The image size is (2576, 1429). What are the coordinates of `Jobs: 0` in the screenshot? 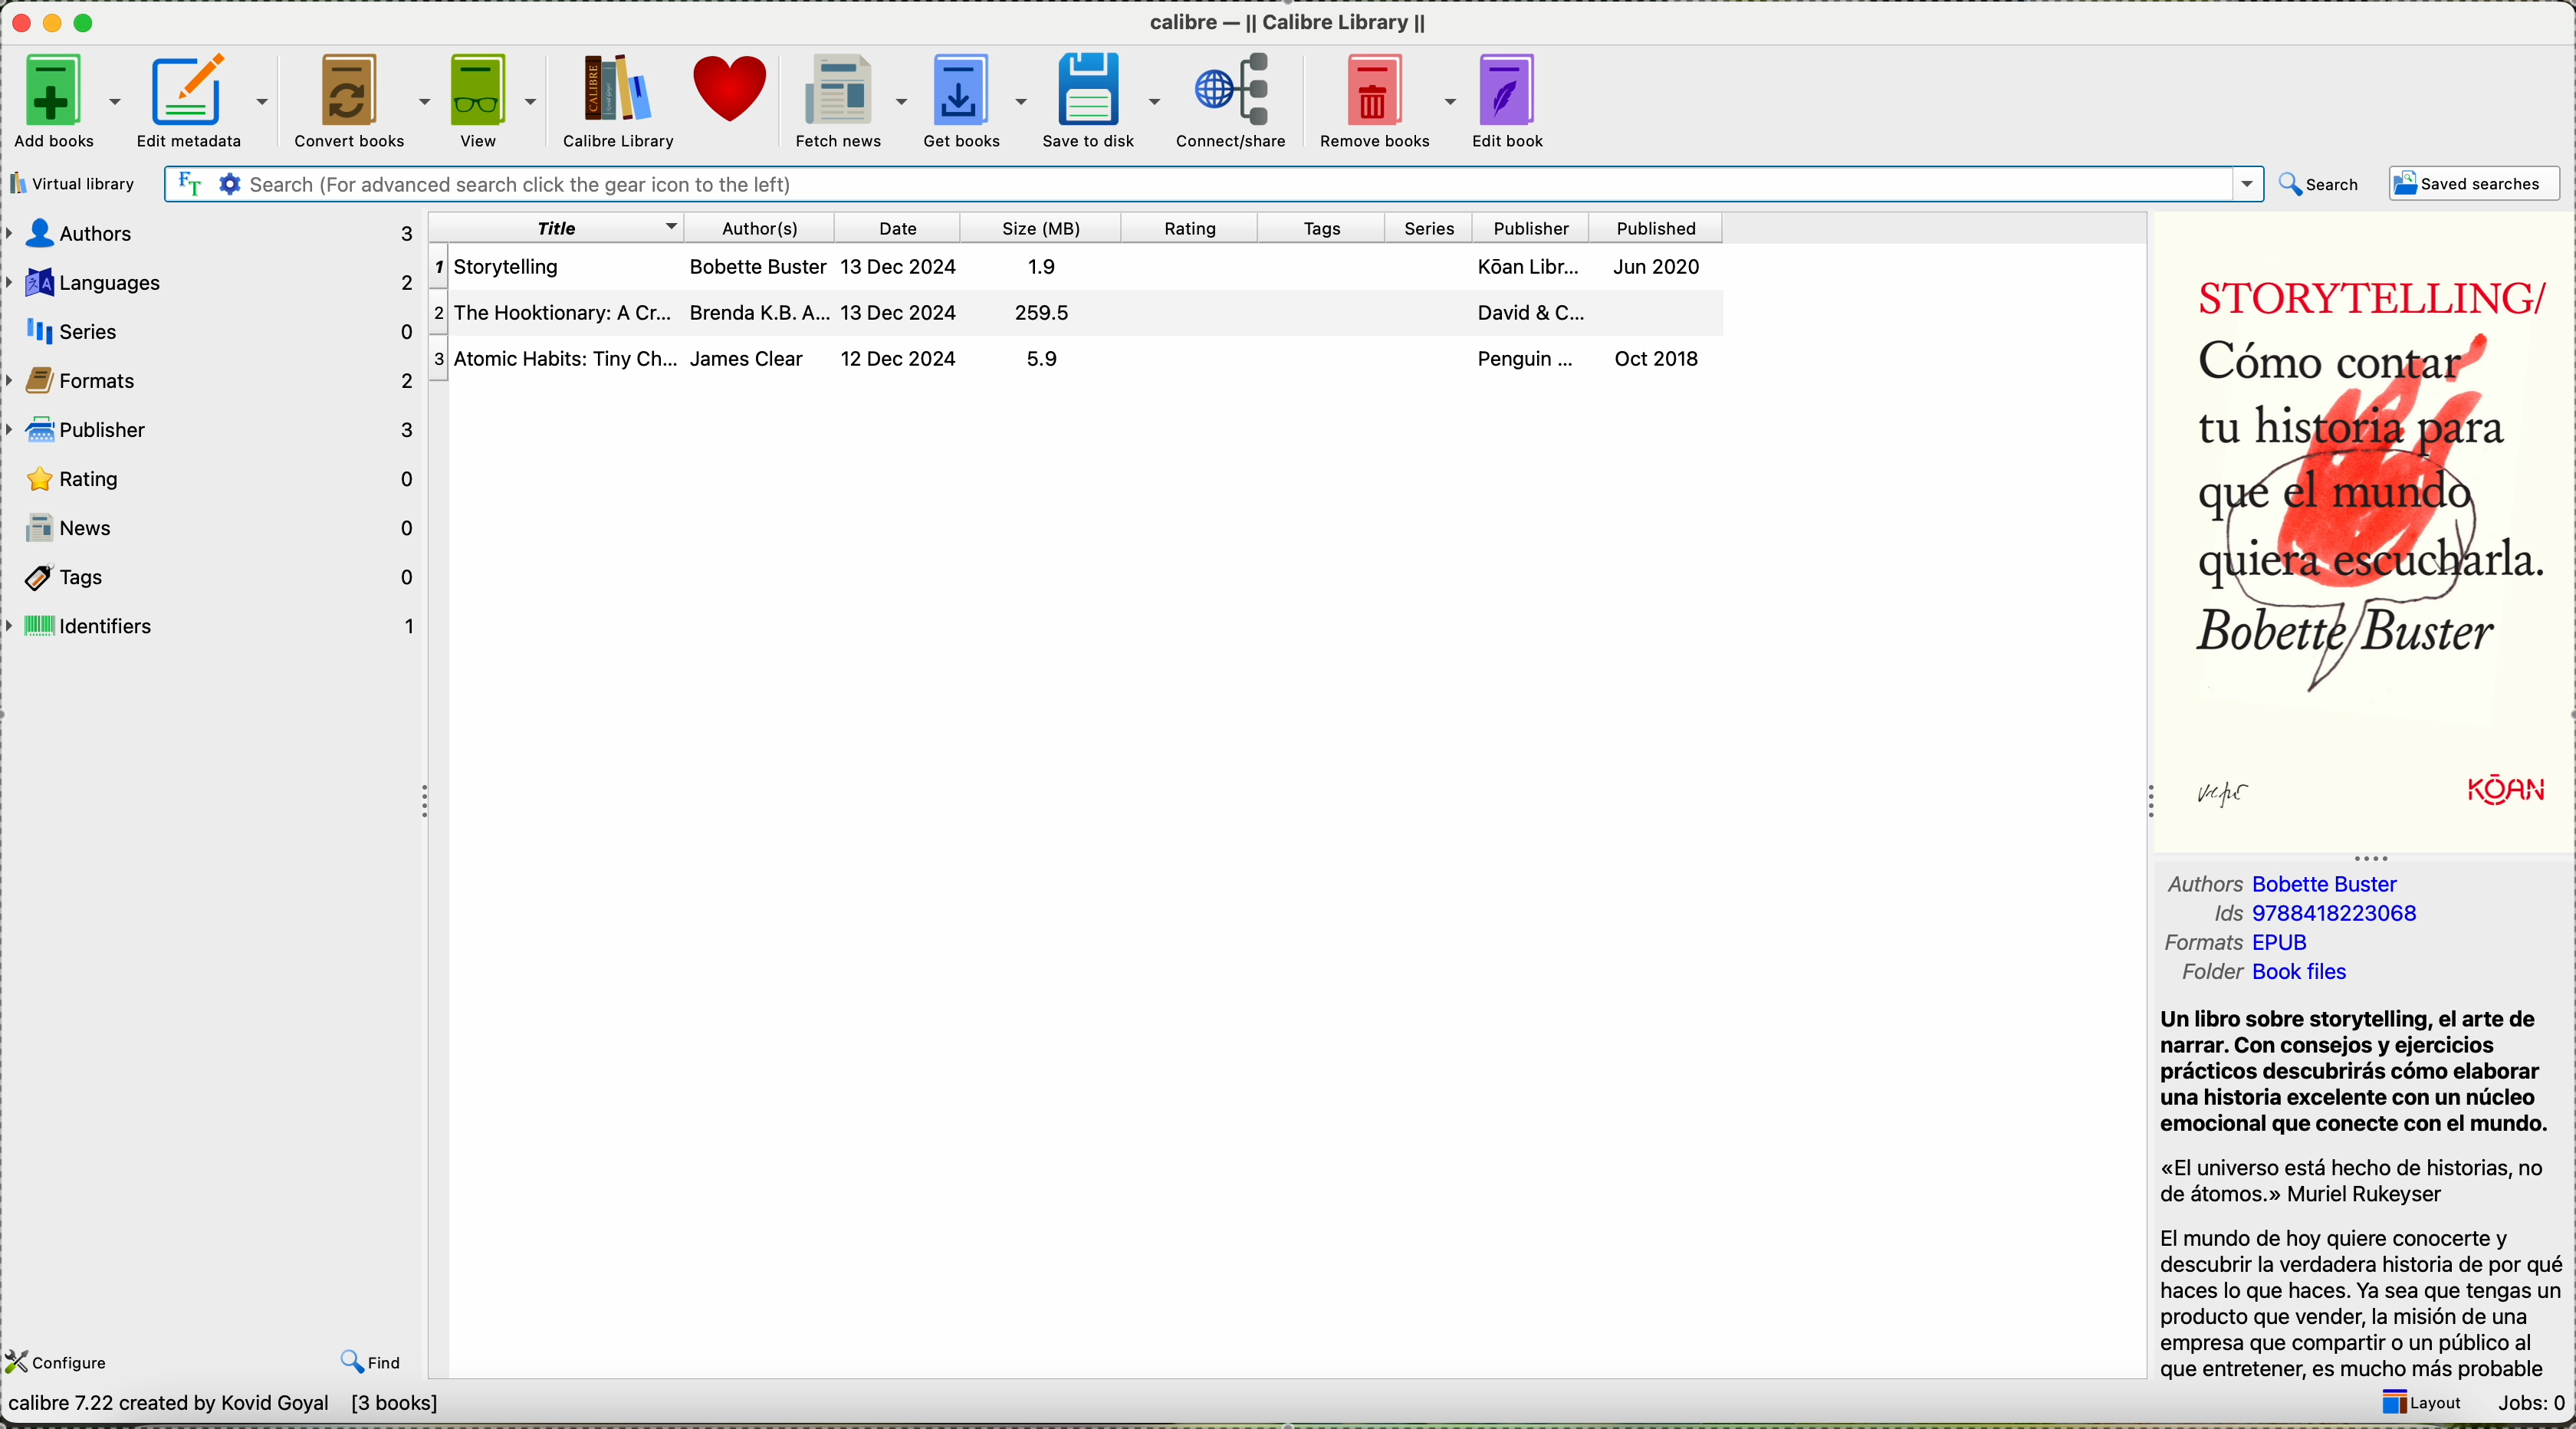 It's located at (2526, 1402).